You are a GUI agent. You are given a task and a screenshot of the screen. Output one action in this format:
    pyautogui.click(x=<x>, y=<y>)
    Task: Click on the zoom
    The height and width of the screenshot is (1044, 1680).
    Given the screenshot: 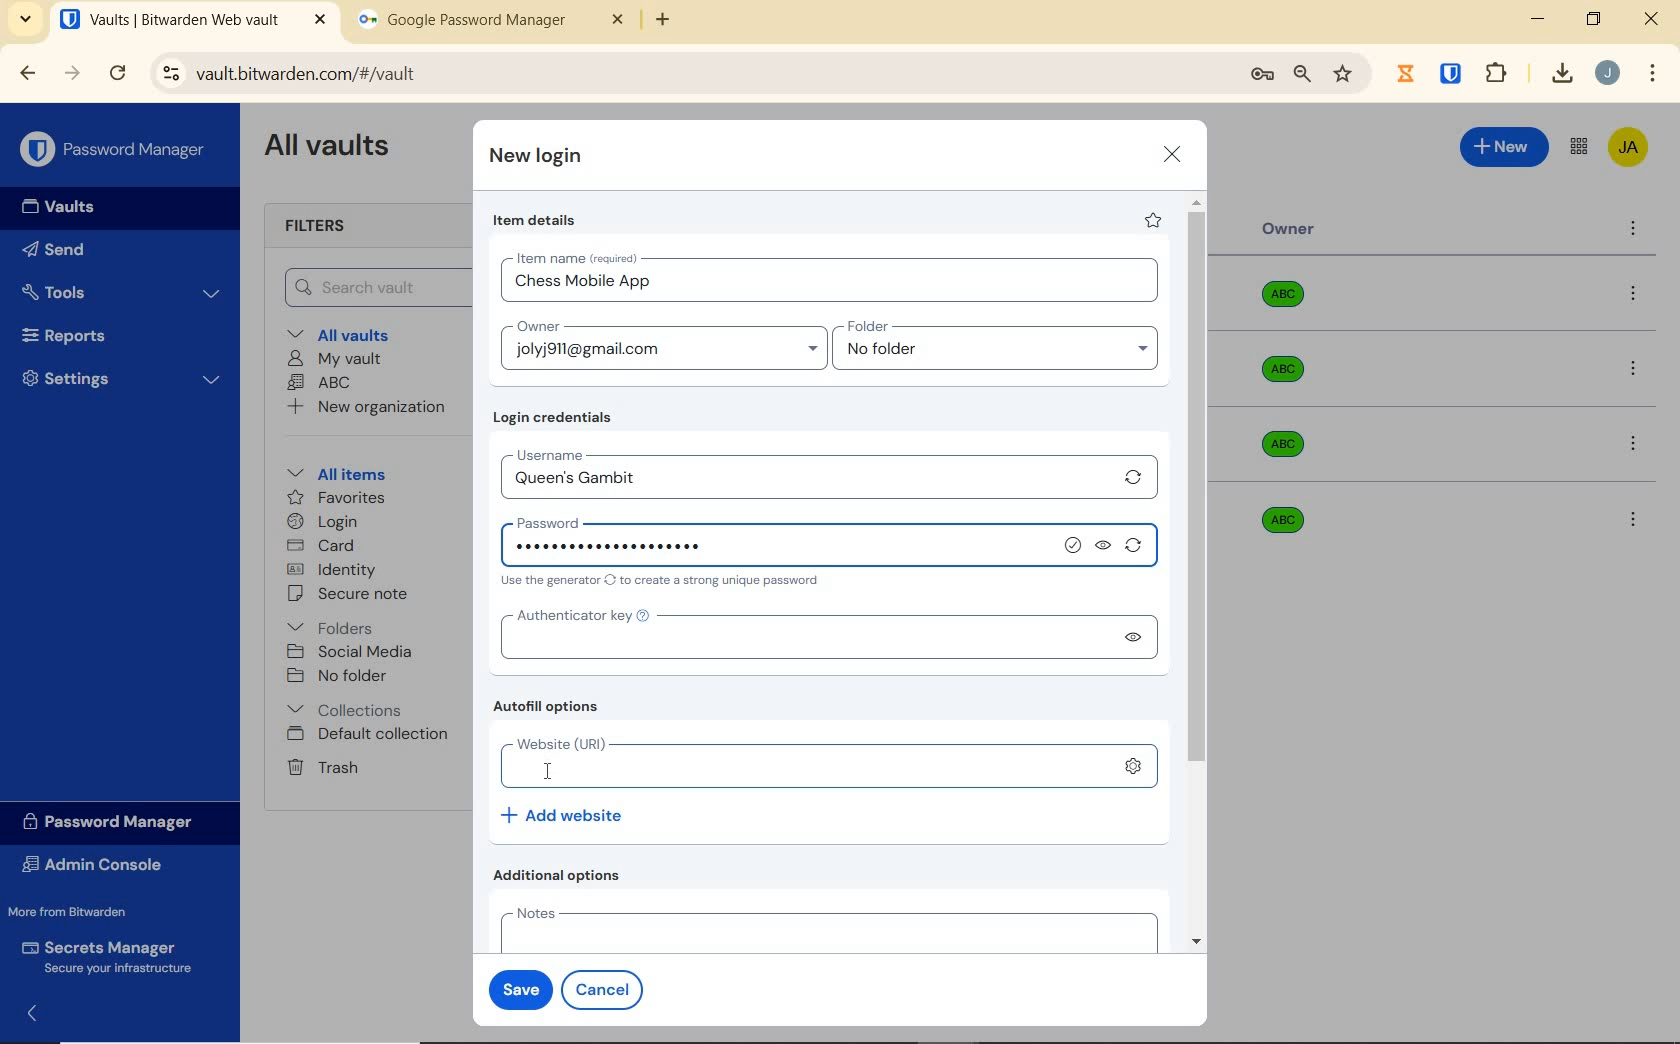 What is the action you would take?
    pyautogui.click(x=1301, y=74)
    